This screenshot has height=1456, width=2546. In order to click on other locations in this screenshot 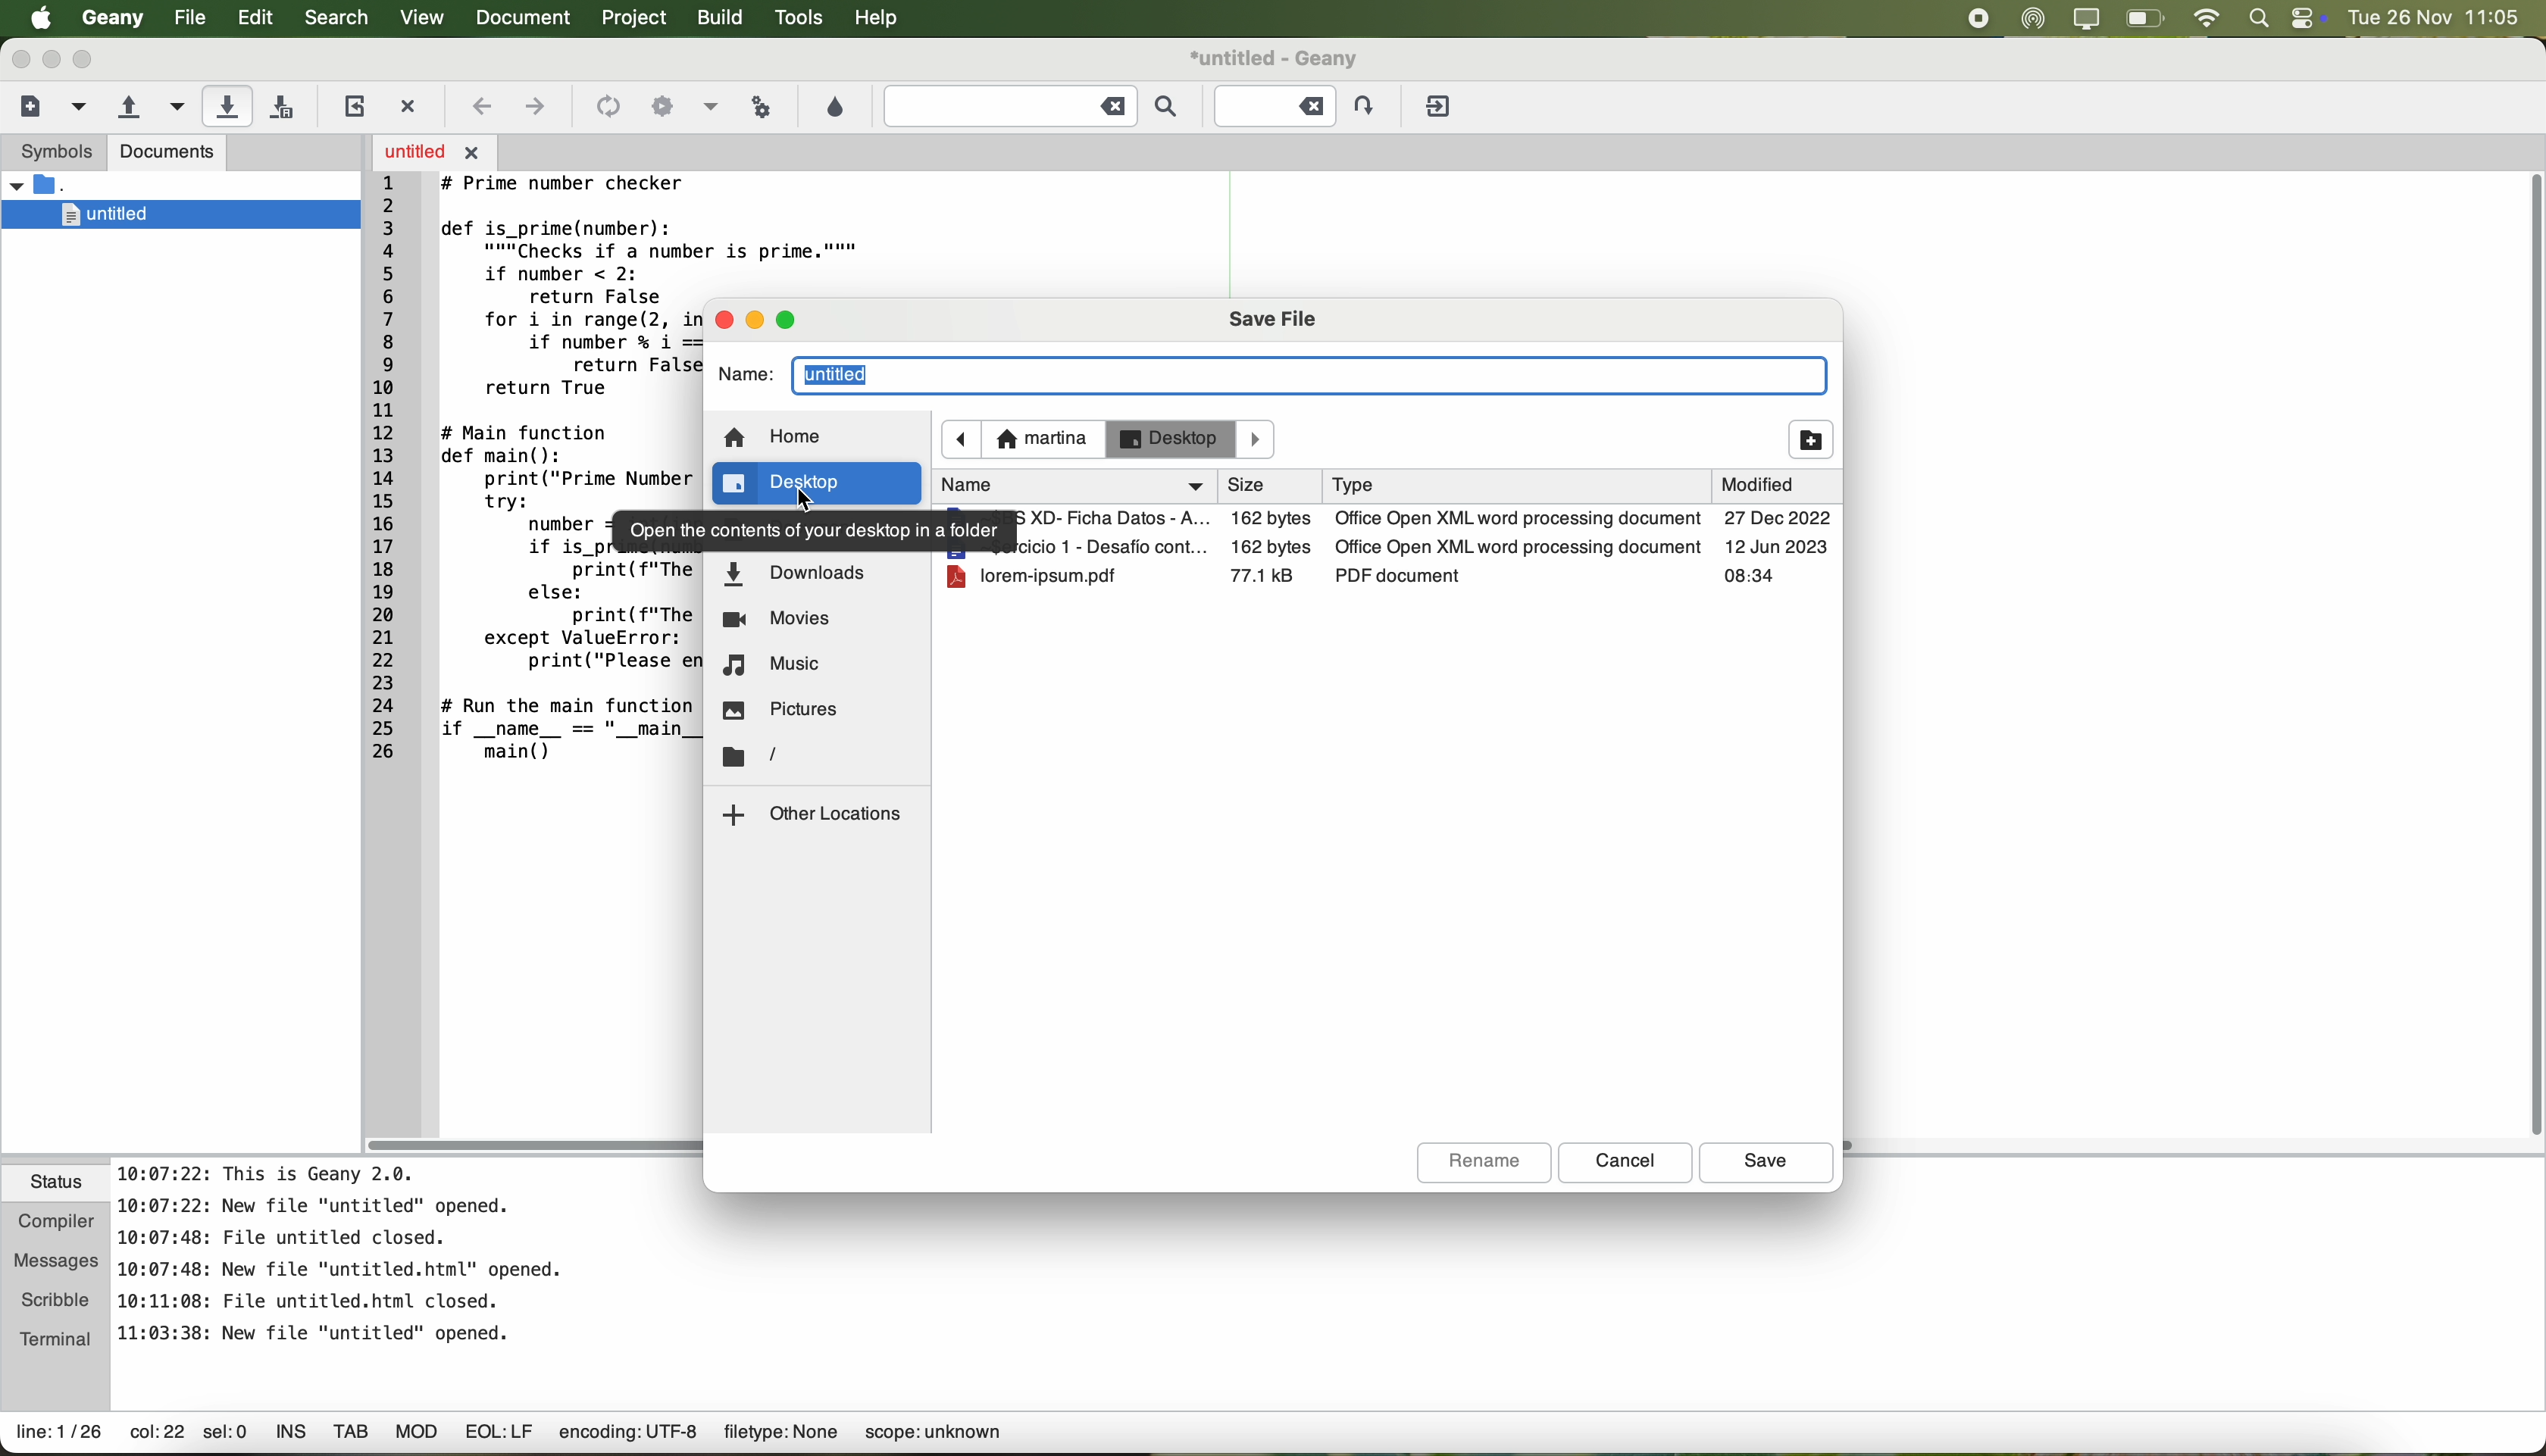, I will do `click(816, 812)`.